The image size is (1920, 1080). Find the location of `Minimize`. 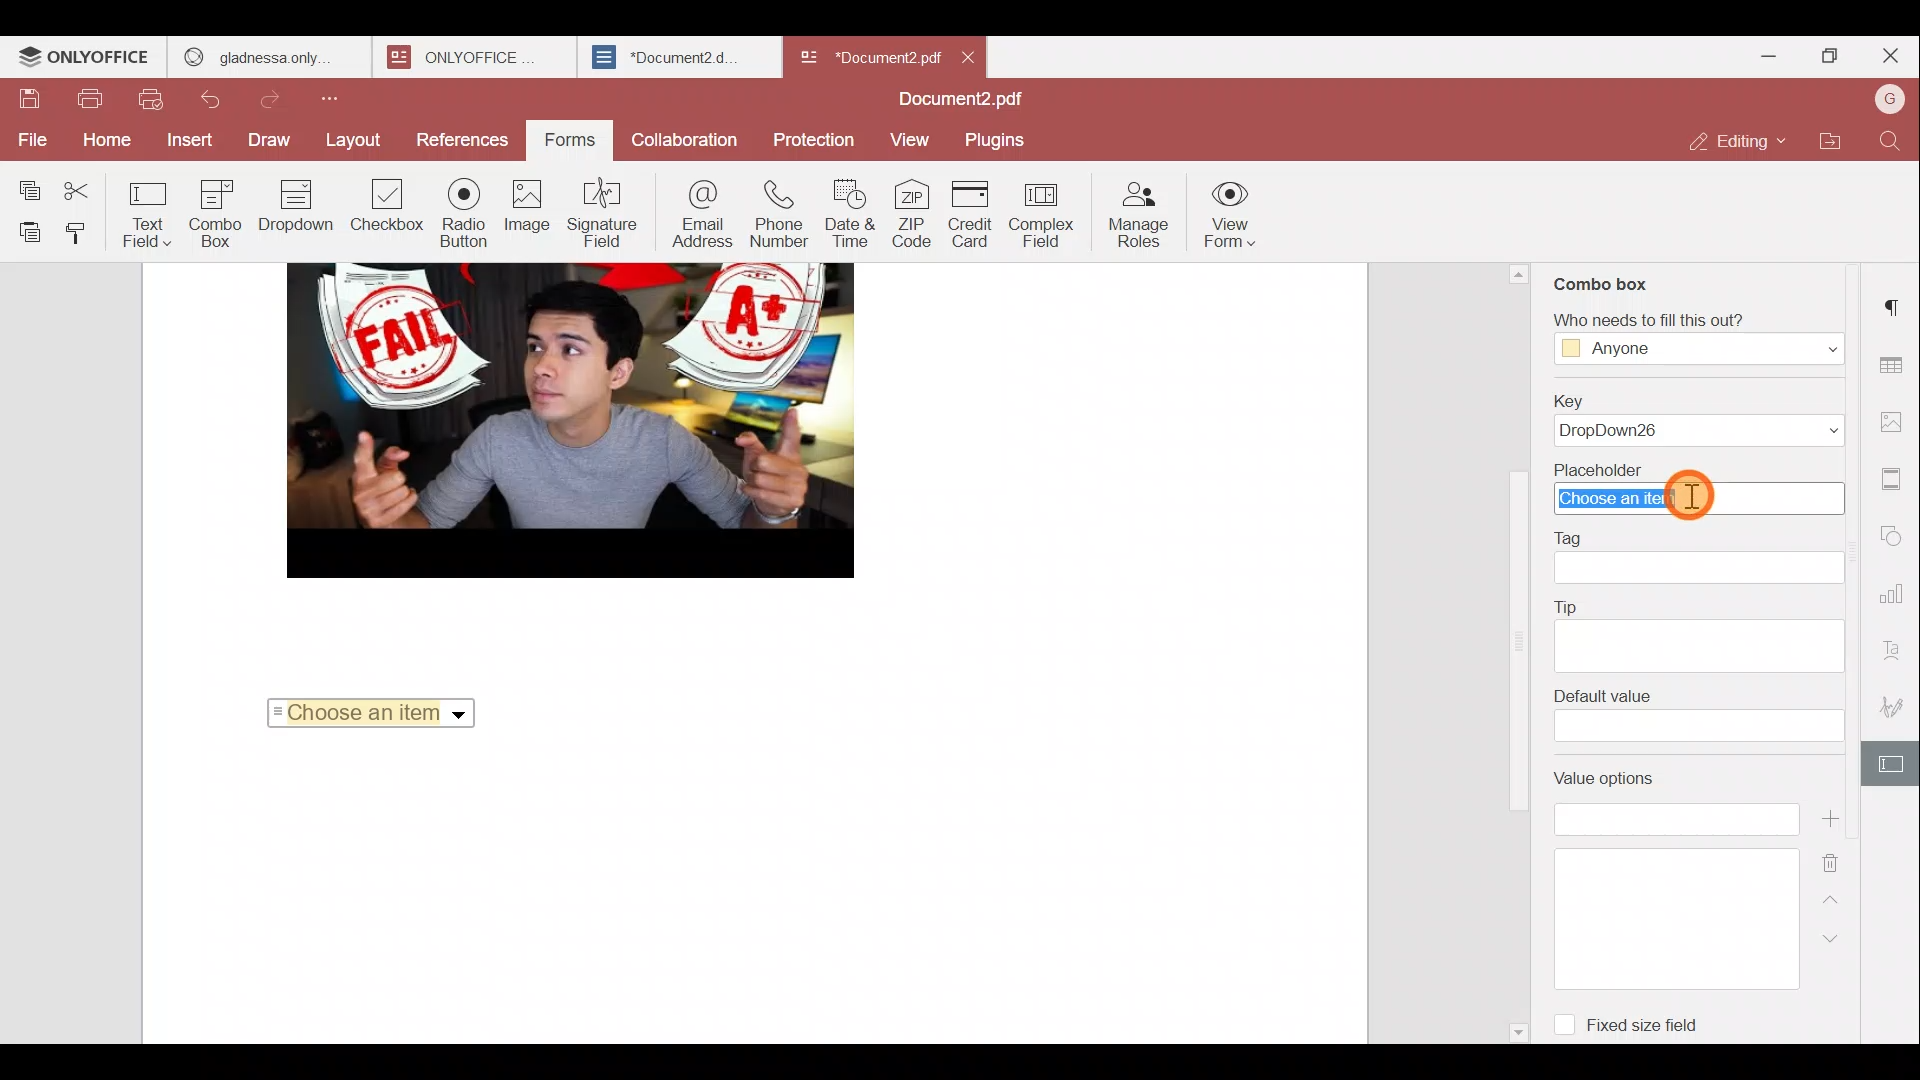

Minimize is located at coordinates (1753, 60).